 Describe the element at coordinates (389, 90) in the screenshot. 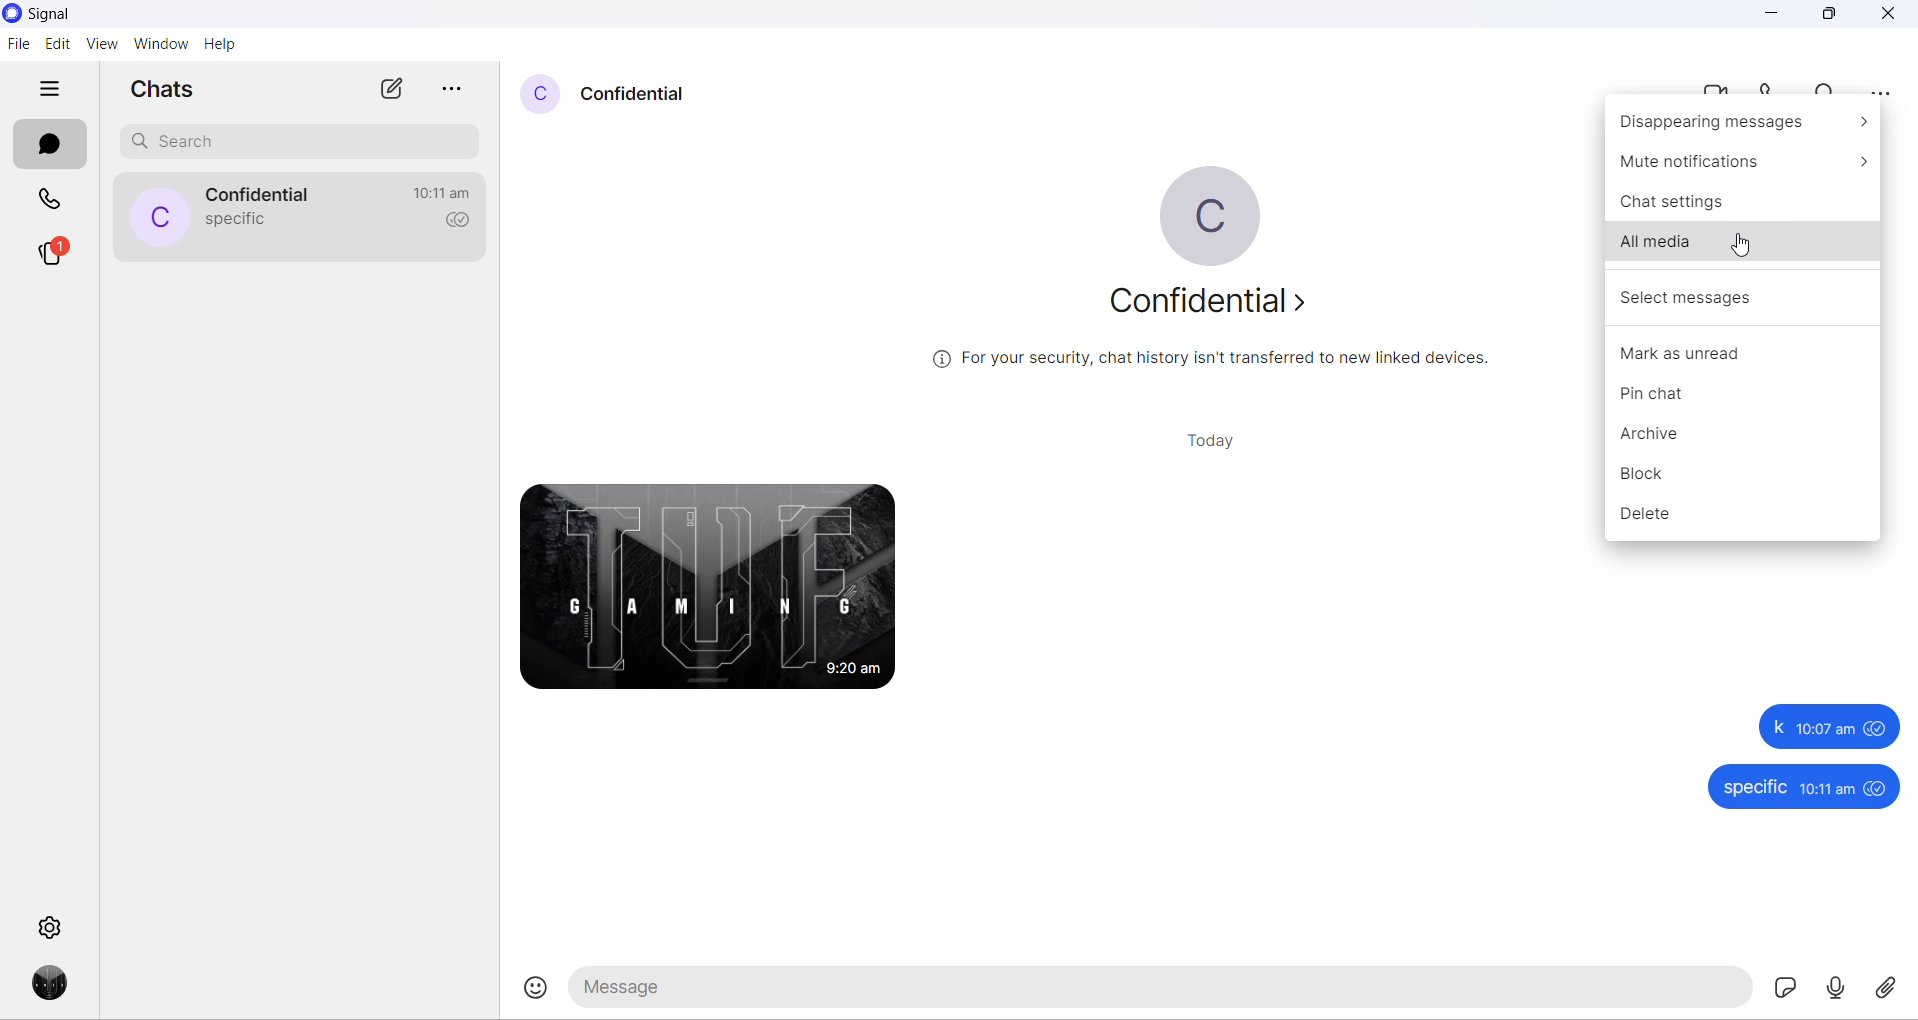

I see `new chat` at that location.